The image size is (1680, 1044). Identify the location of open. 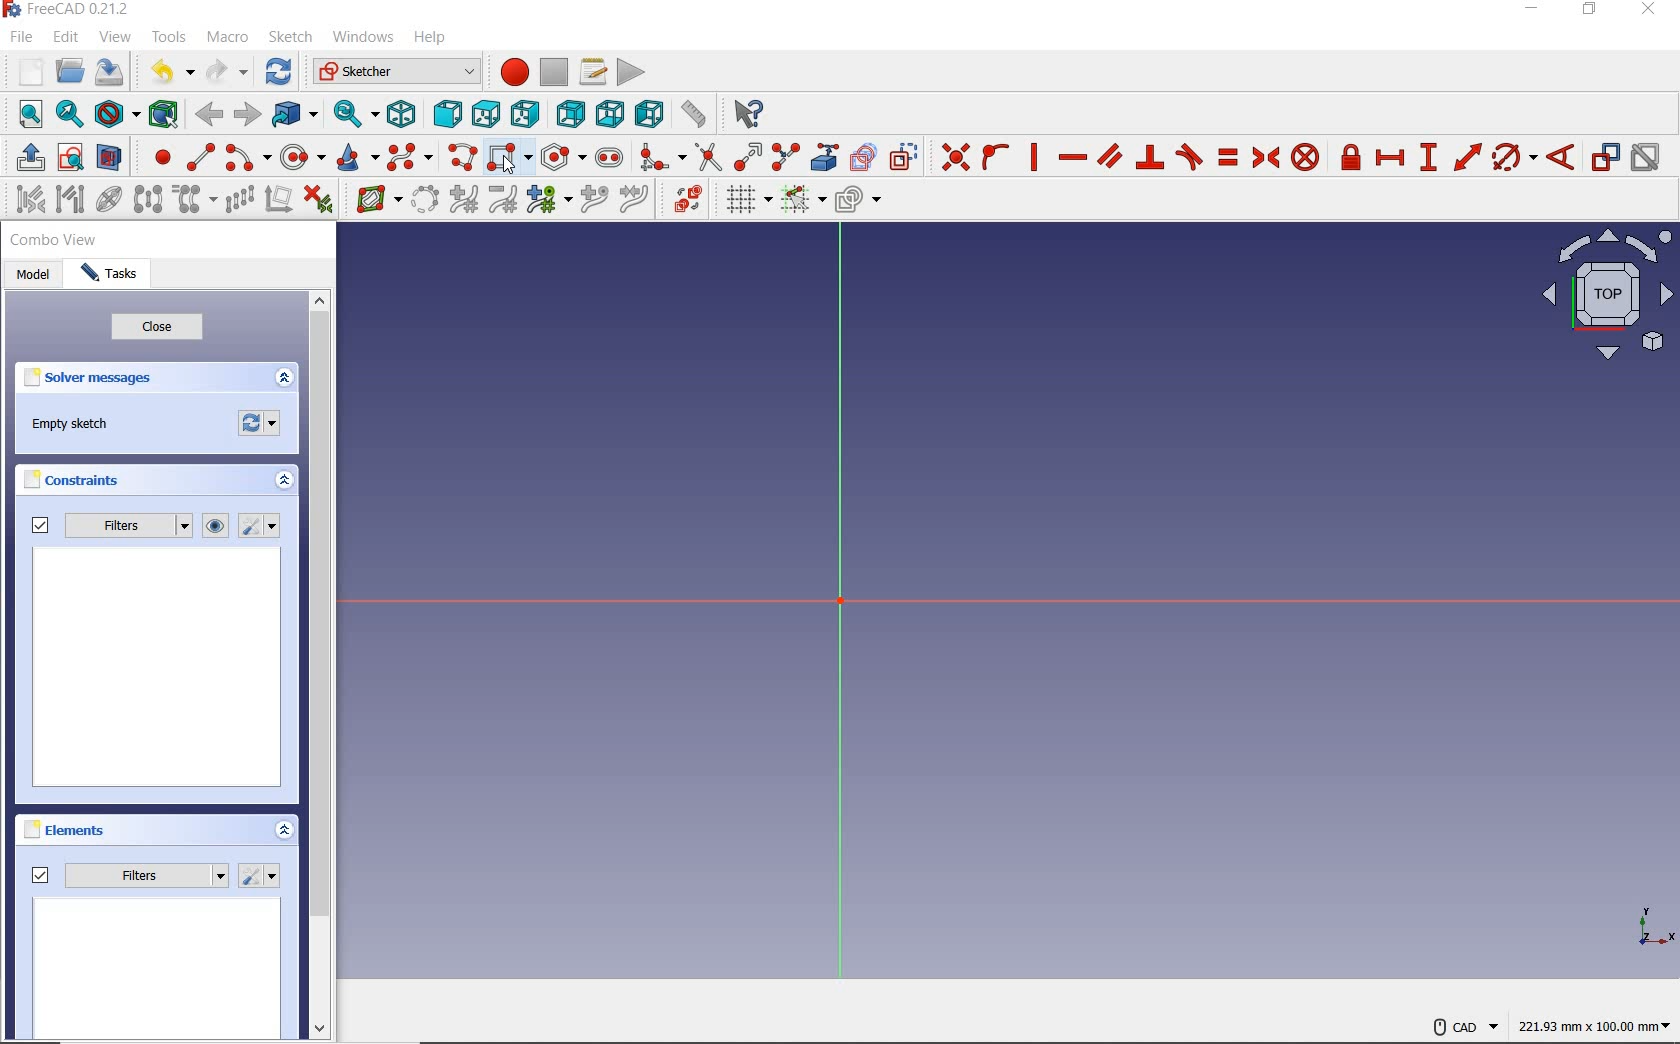
(72, 69).